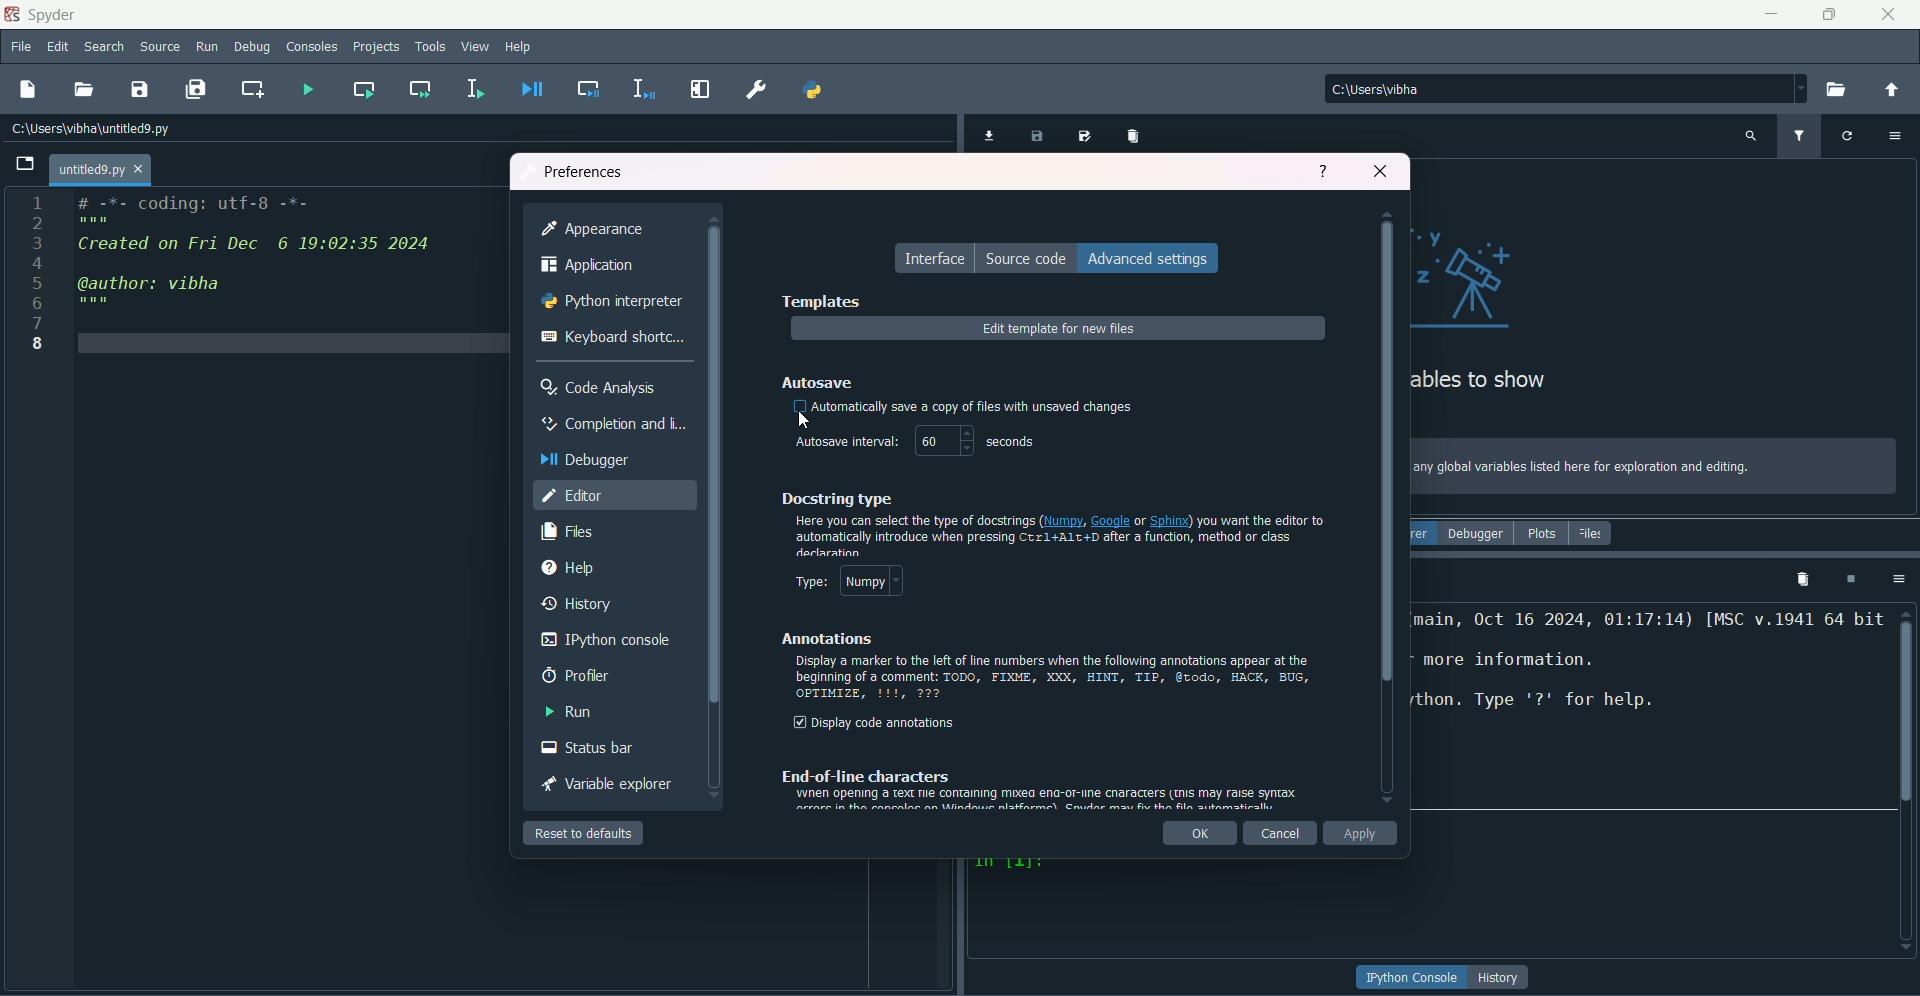 This screenshot has width=1920, height=996. Describe the element at coordinates (25, 164) in the screenshot. I see `Open file` at that location.